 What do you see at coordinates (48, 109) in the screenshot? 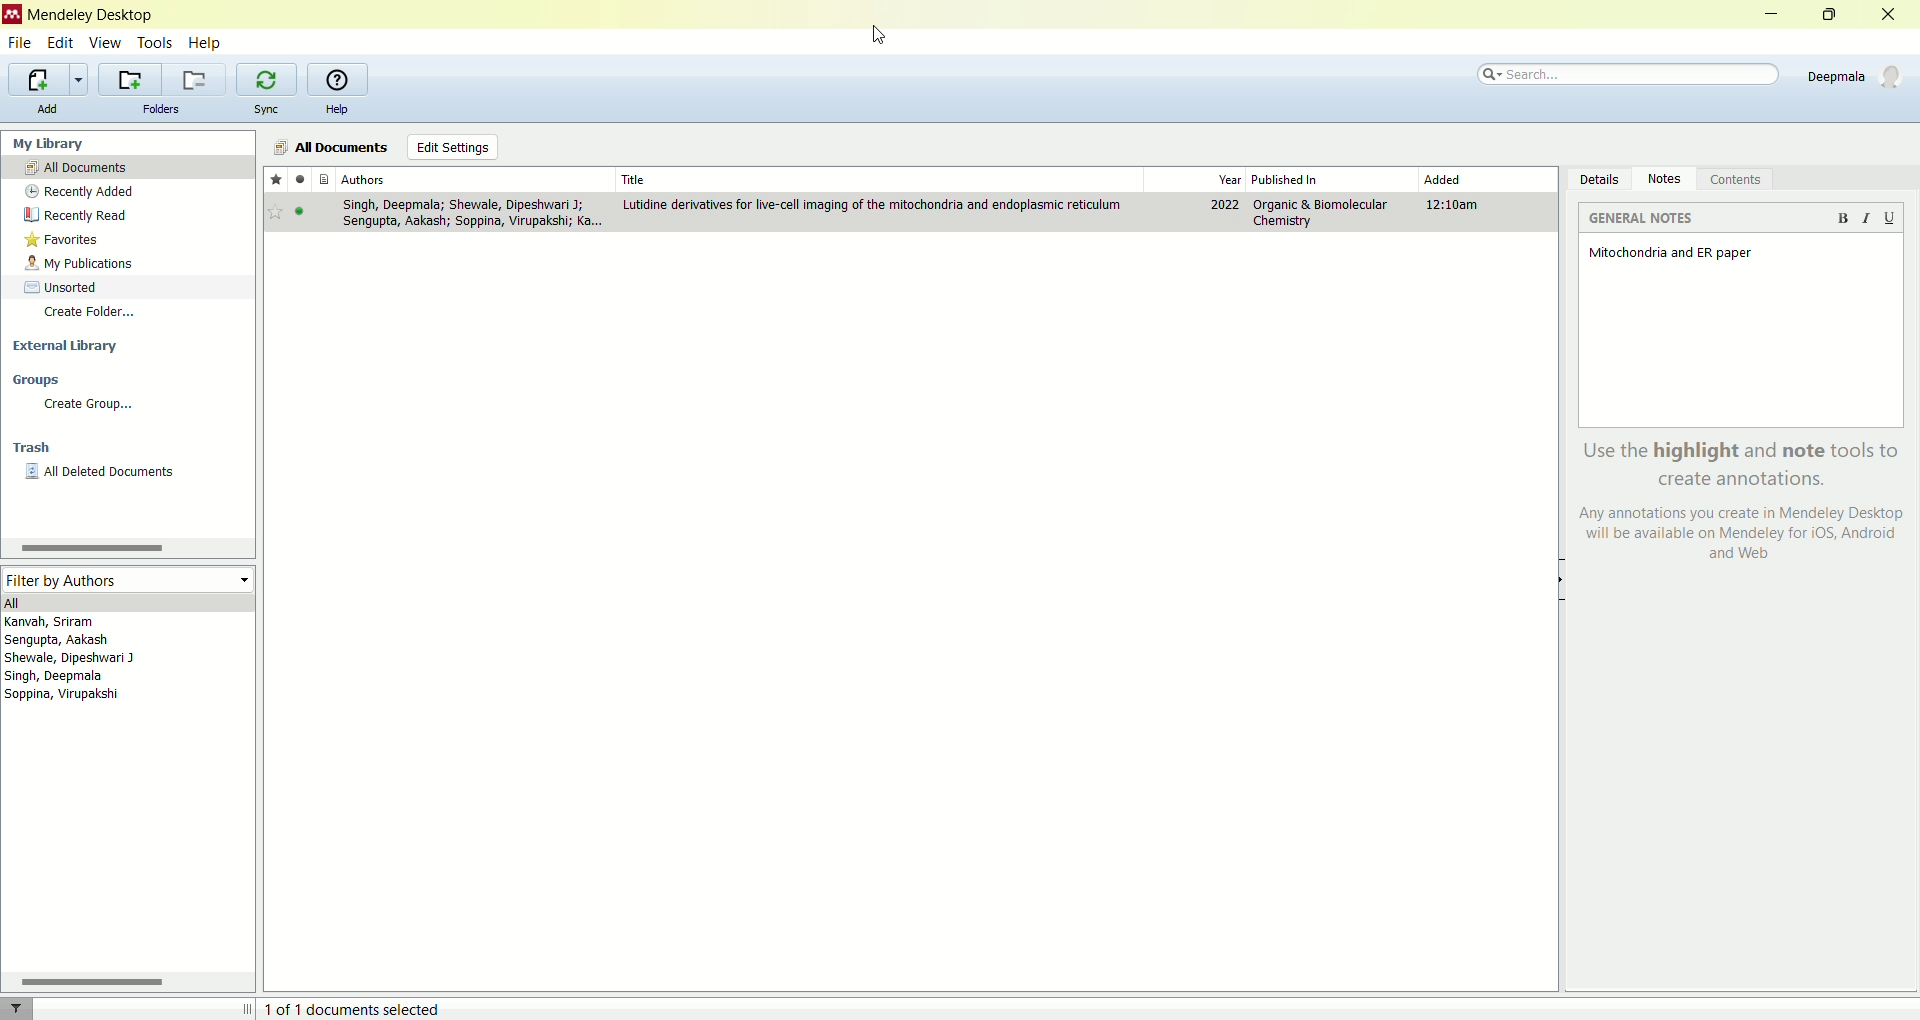
I see `add` at bounding box center [48, 109].